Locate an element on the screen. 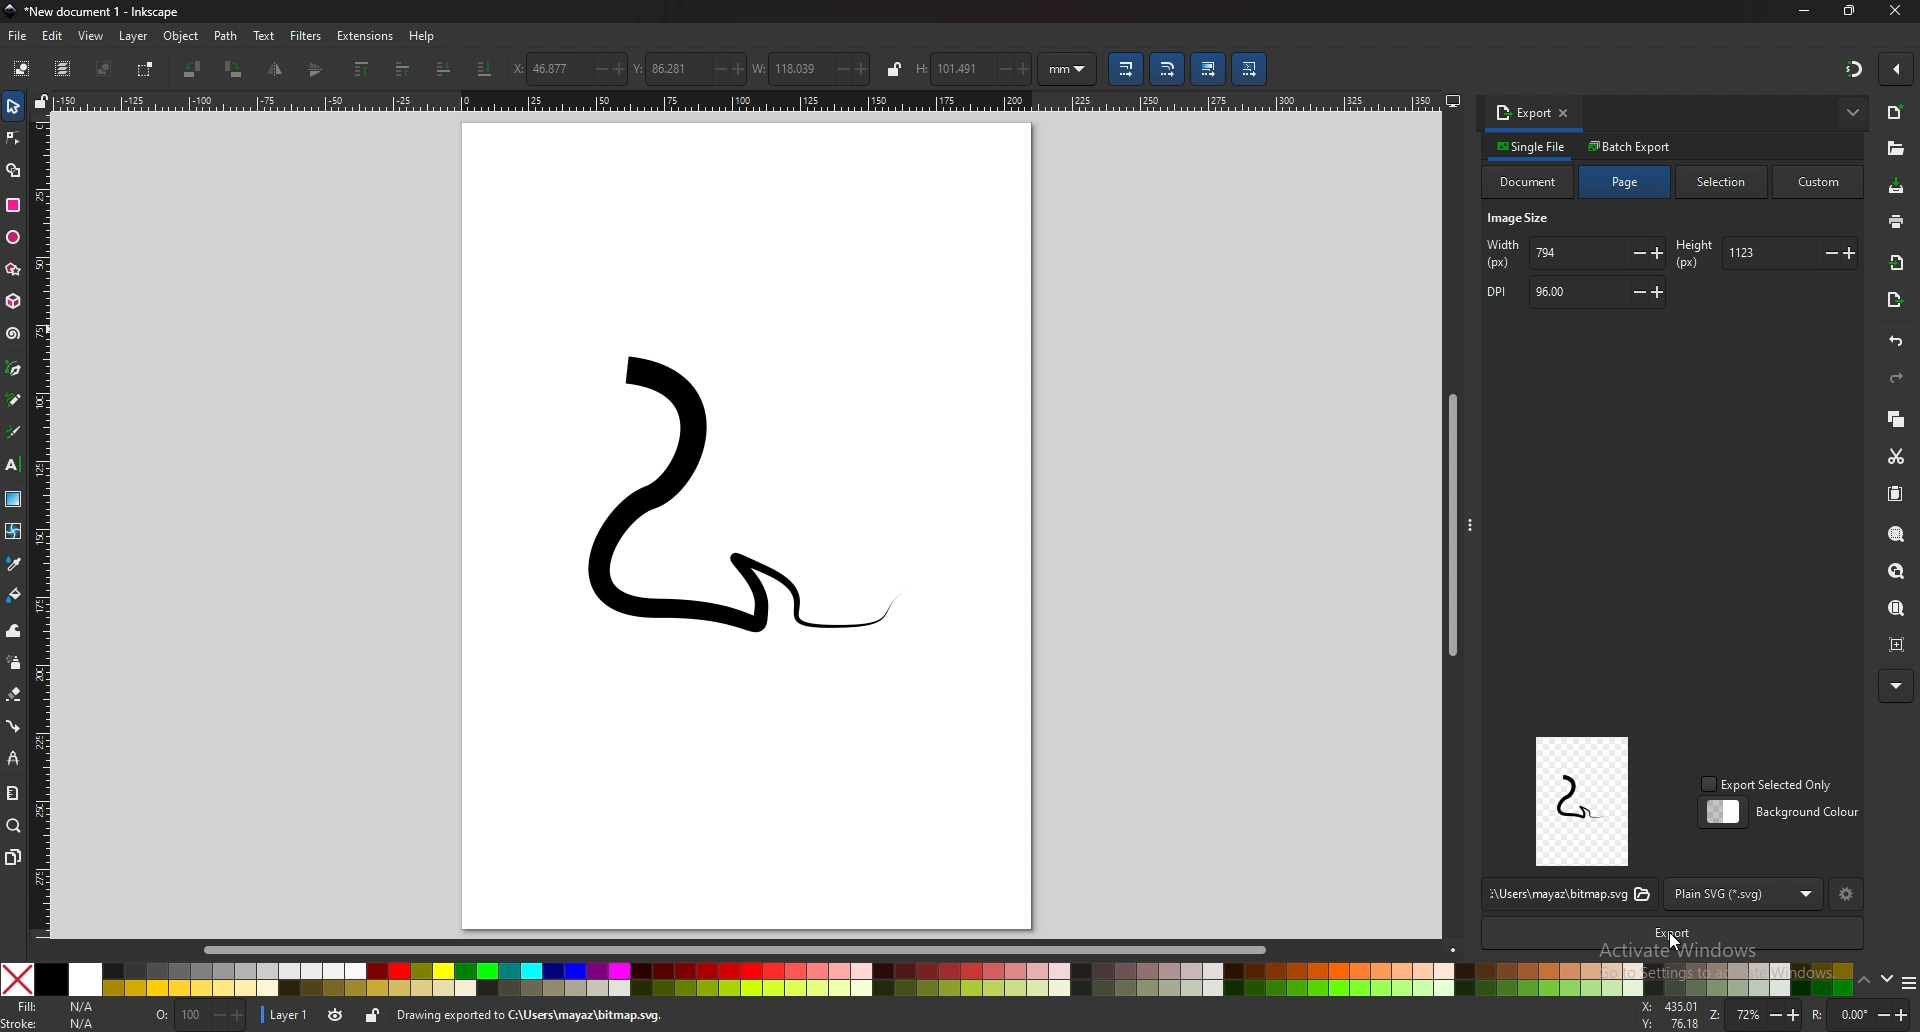  width is located at coordinates (812, 67).